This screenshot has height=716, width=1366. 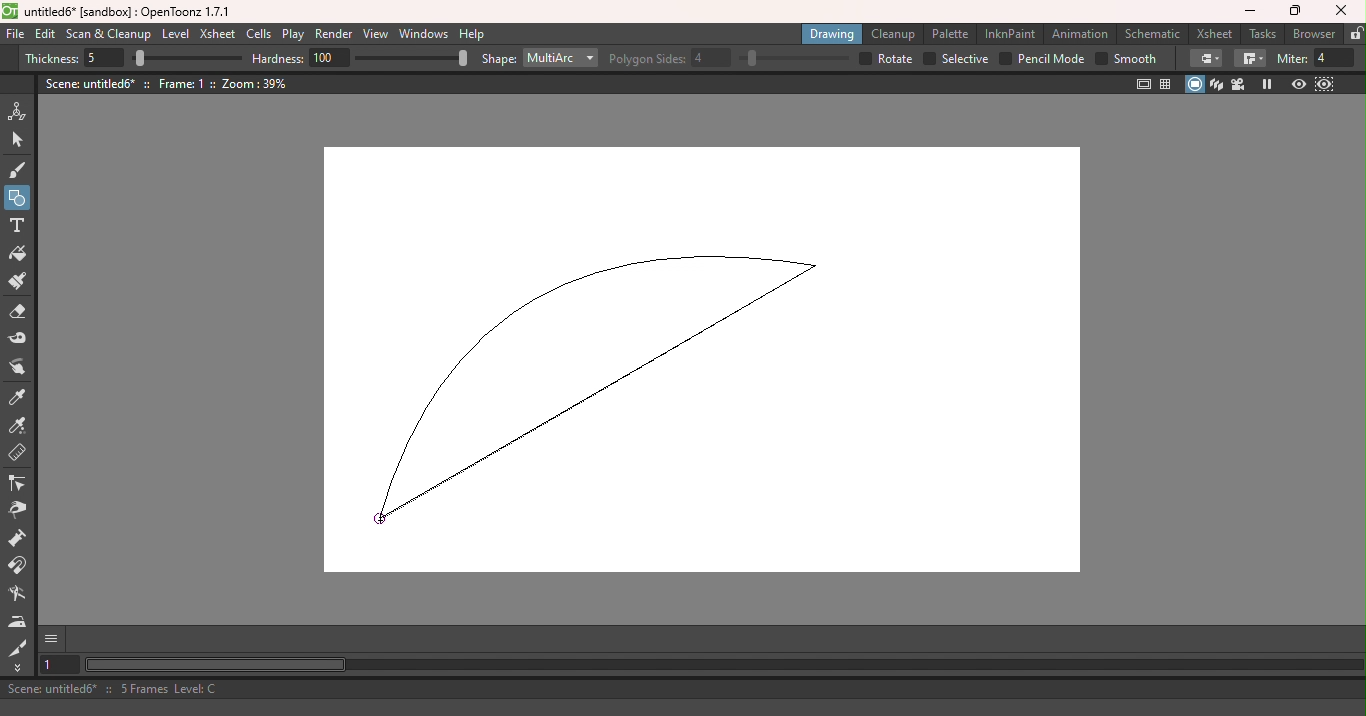 I want to click on Paint brush, so click(x=19, y=282).